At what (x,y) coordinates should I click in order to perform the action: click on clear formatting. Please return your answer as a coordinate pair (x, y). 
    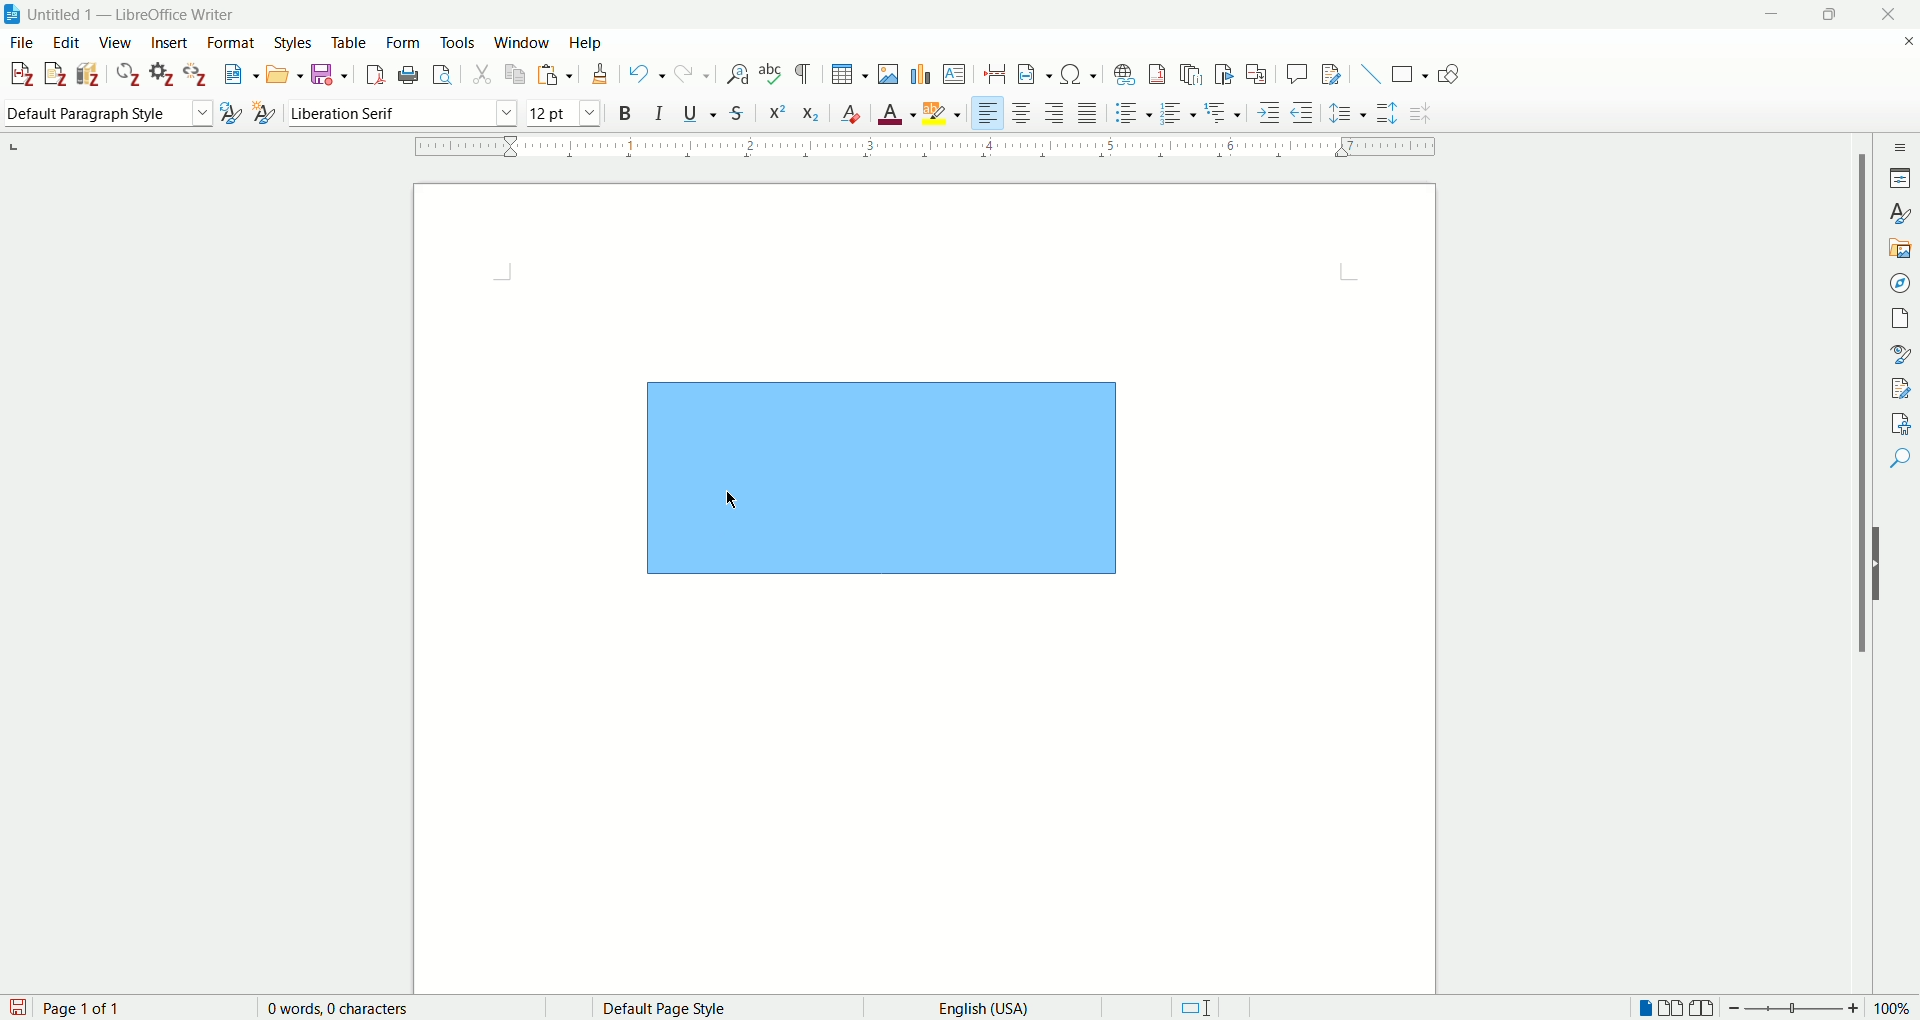
    Looking at the image, I should click on (851, 113).